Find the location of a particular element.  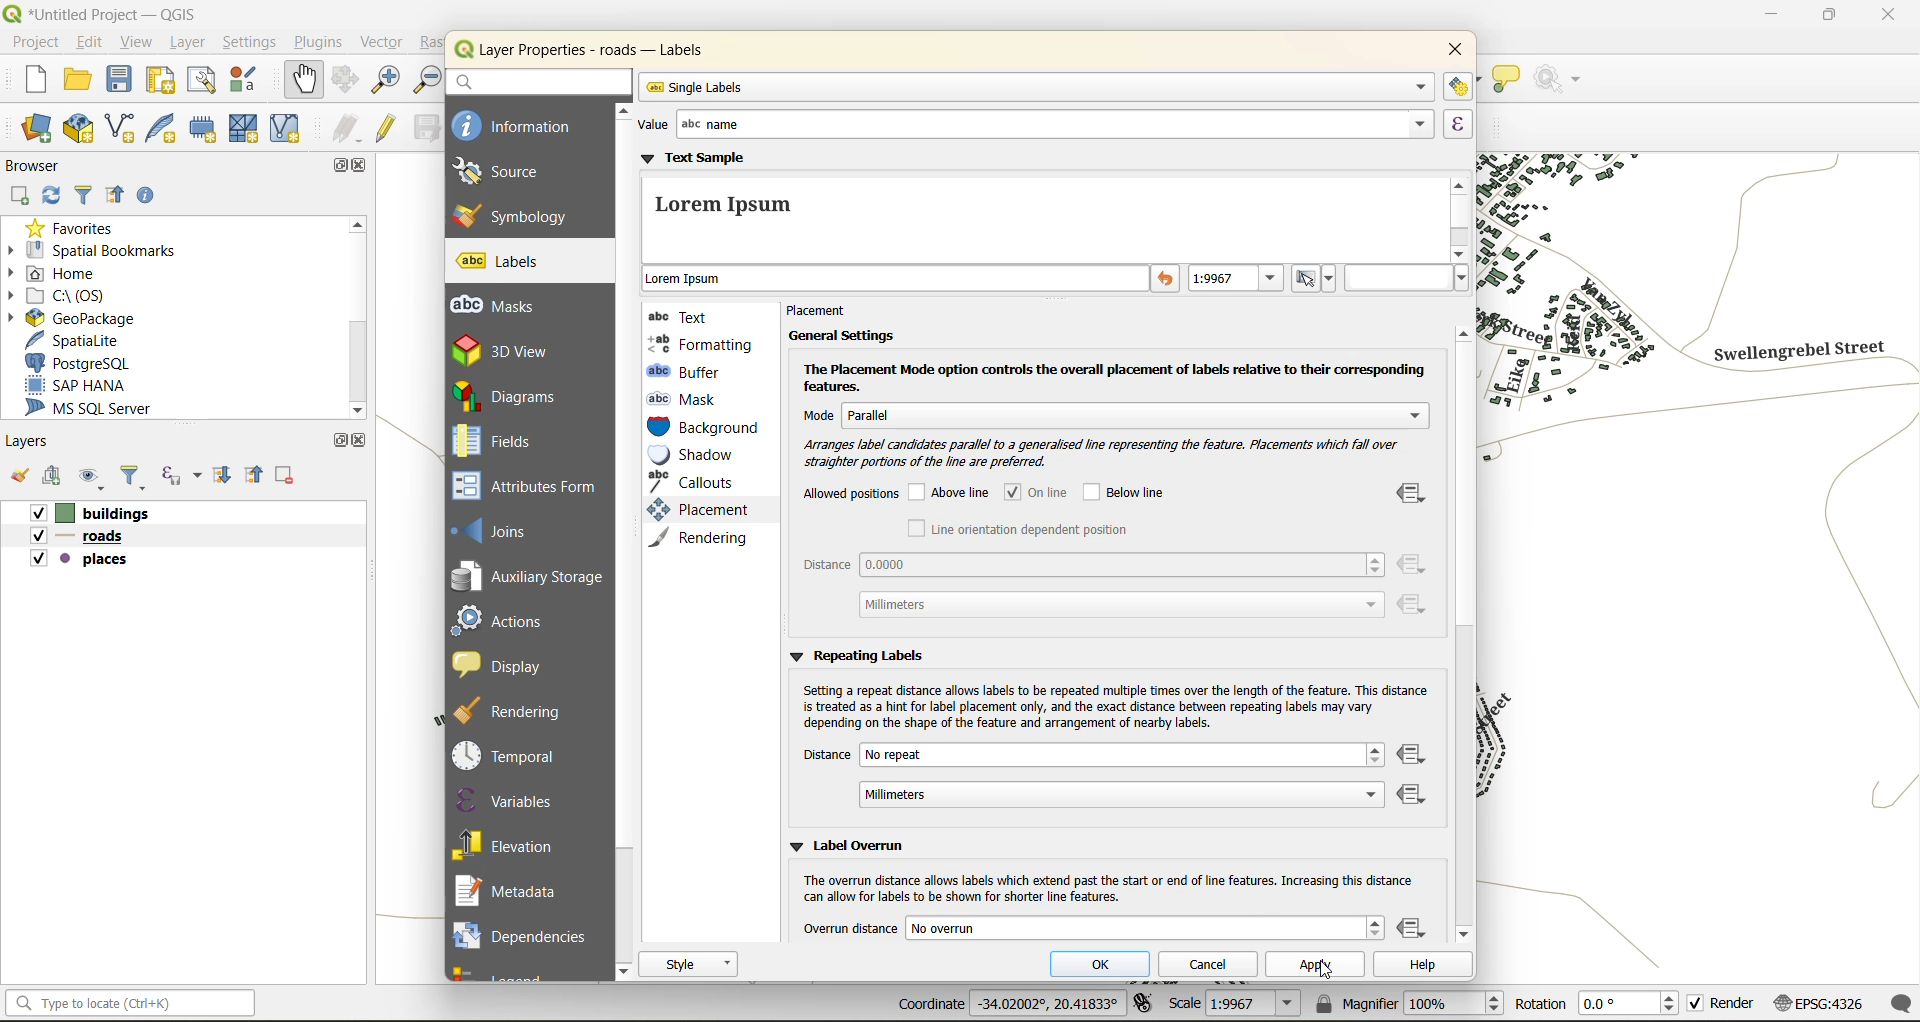

layer is located at coordinates (186, 45).